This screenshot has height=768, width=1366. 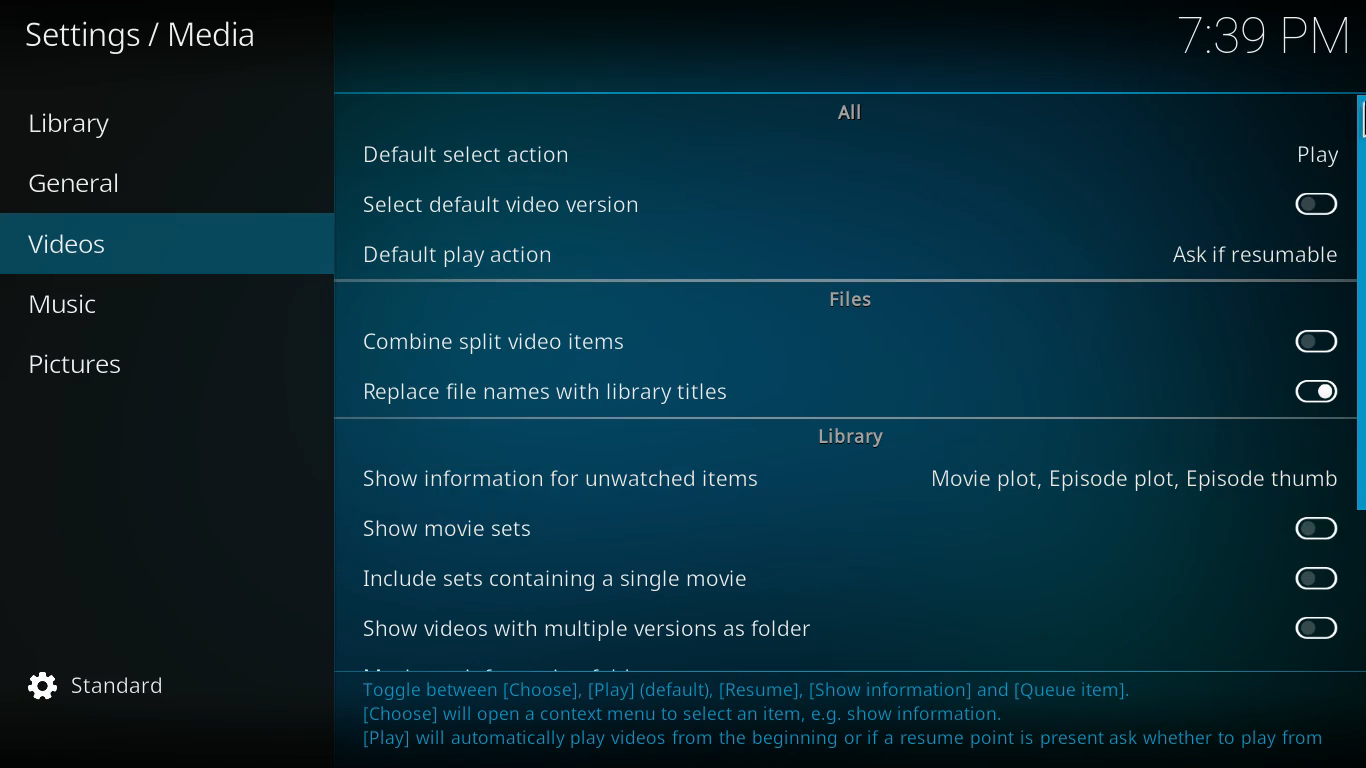 What do you see at coordinates (563, 575) in the screenshot?
I see `include sets` at bounding box center [563, 575].